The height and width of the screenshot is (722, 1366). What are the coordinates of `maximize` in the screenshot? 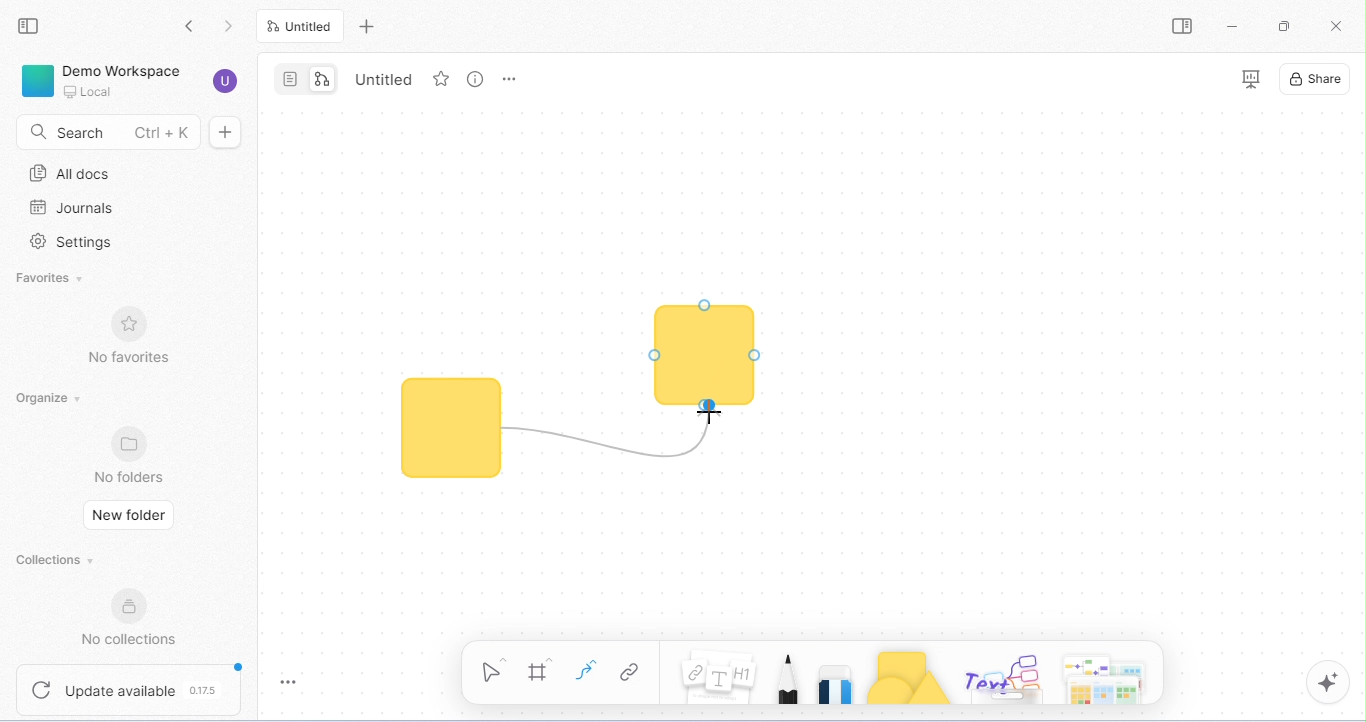 It's located at (1284, 26).